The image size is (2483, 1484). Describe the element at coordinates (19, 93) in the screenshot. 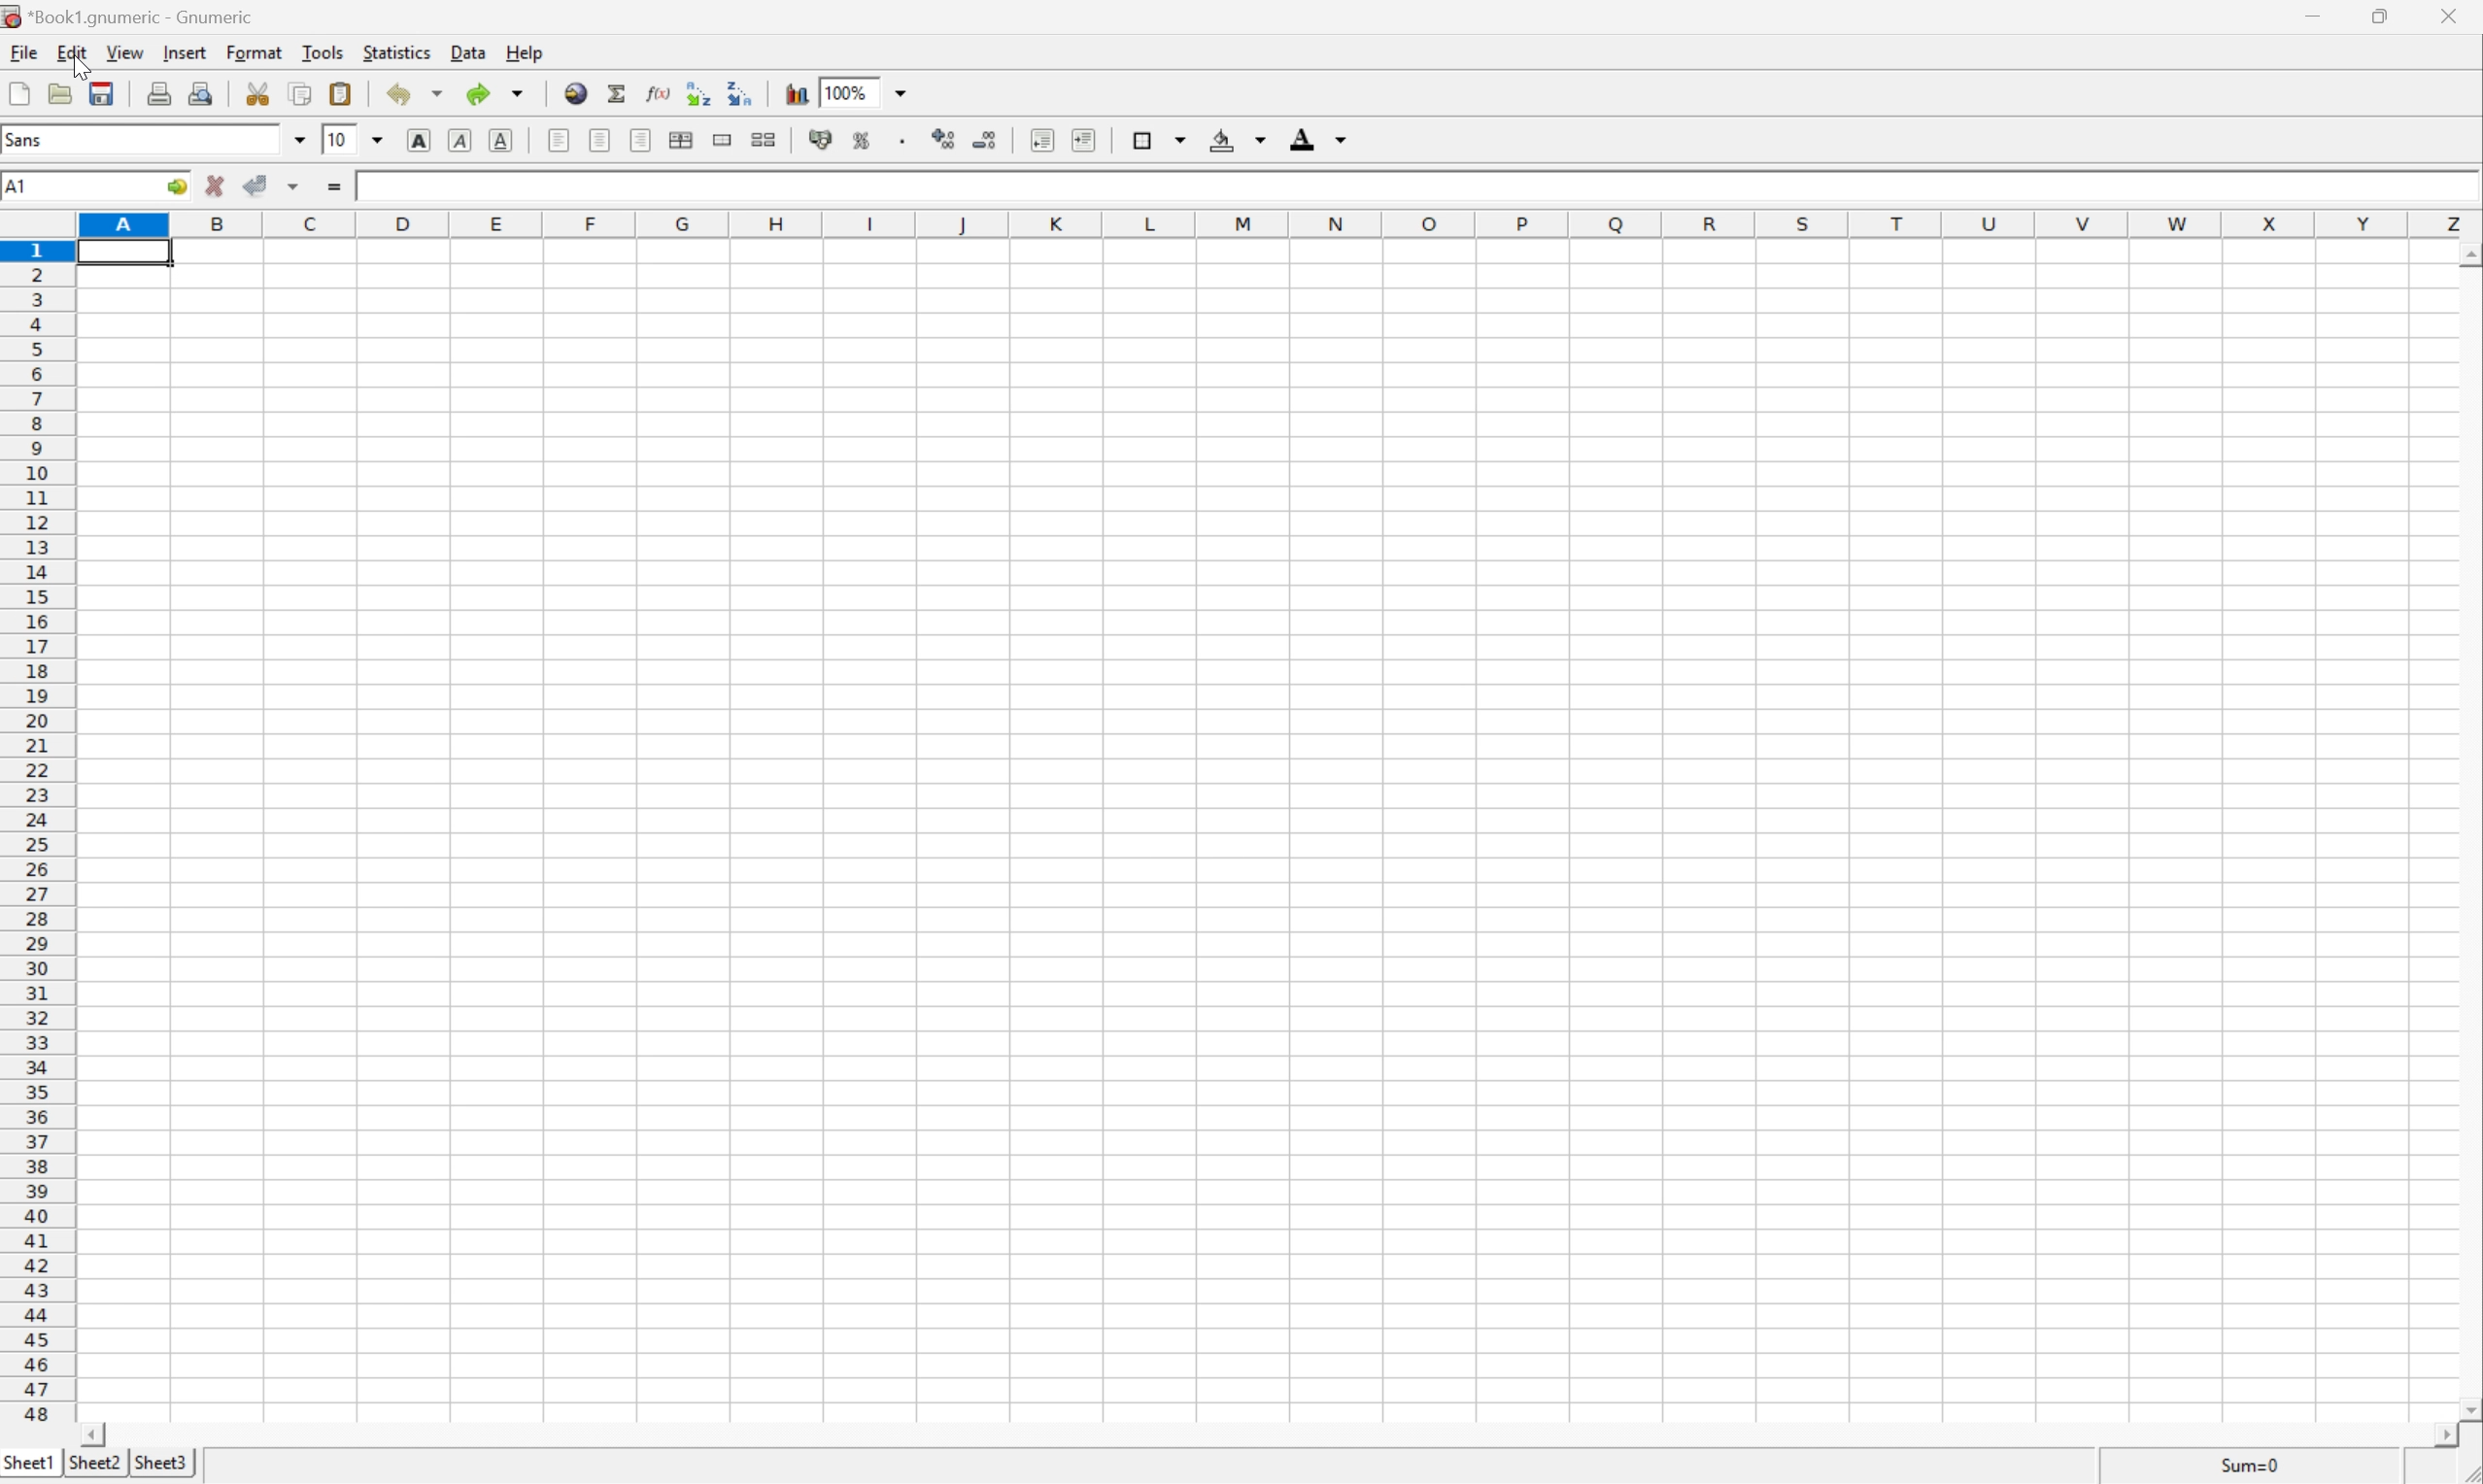

I see `new` at that location.